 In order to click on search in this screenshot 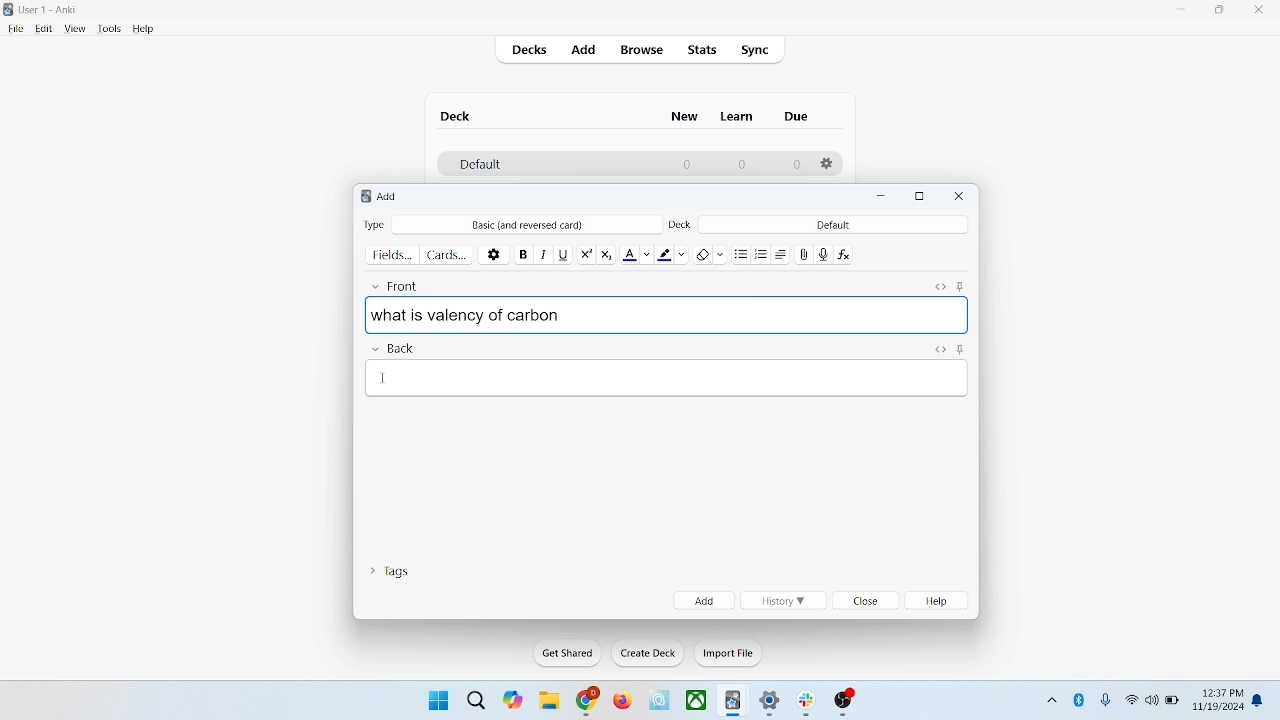, I will do `click(477, 699)`.